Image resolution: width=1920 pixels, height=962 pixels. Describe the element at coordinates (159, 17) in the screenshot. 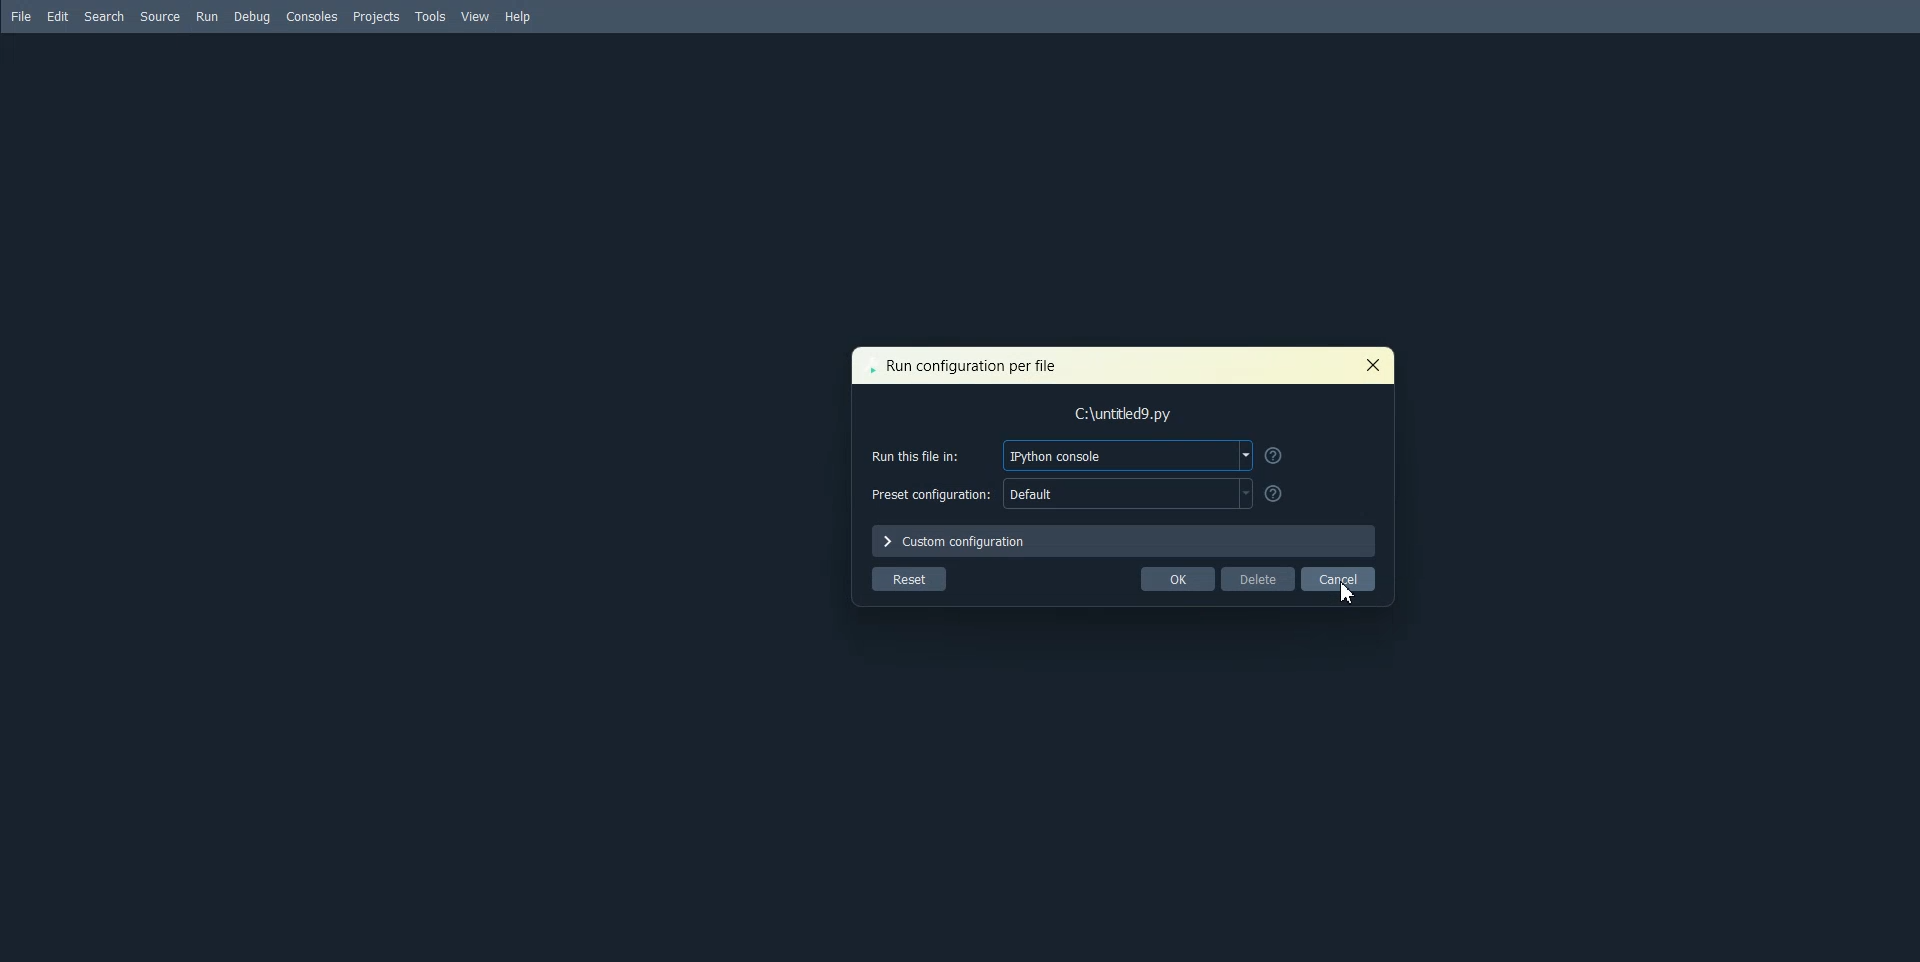

I see `Source` at that location.